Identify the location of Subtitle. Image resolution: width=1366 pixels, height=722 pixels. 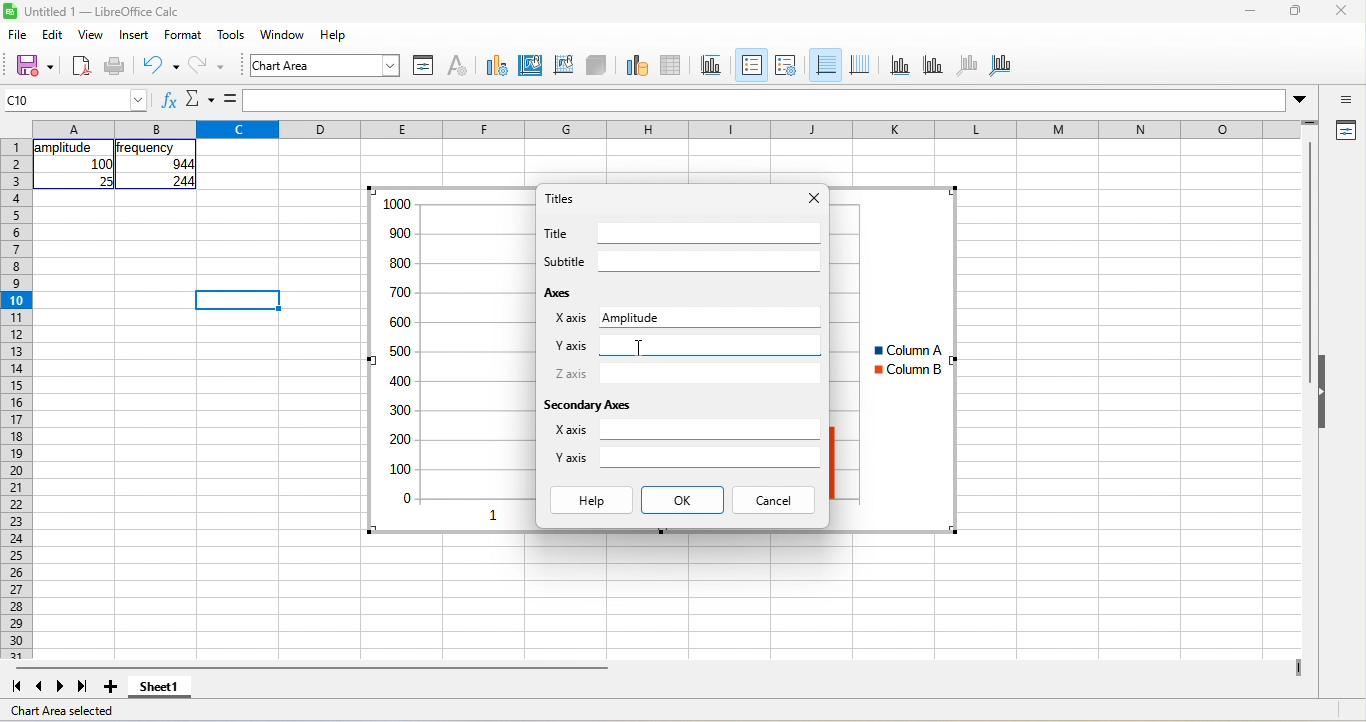
(565, 261).